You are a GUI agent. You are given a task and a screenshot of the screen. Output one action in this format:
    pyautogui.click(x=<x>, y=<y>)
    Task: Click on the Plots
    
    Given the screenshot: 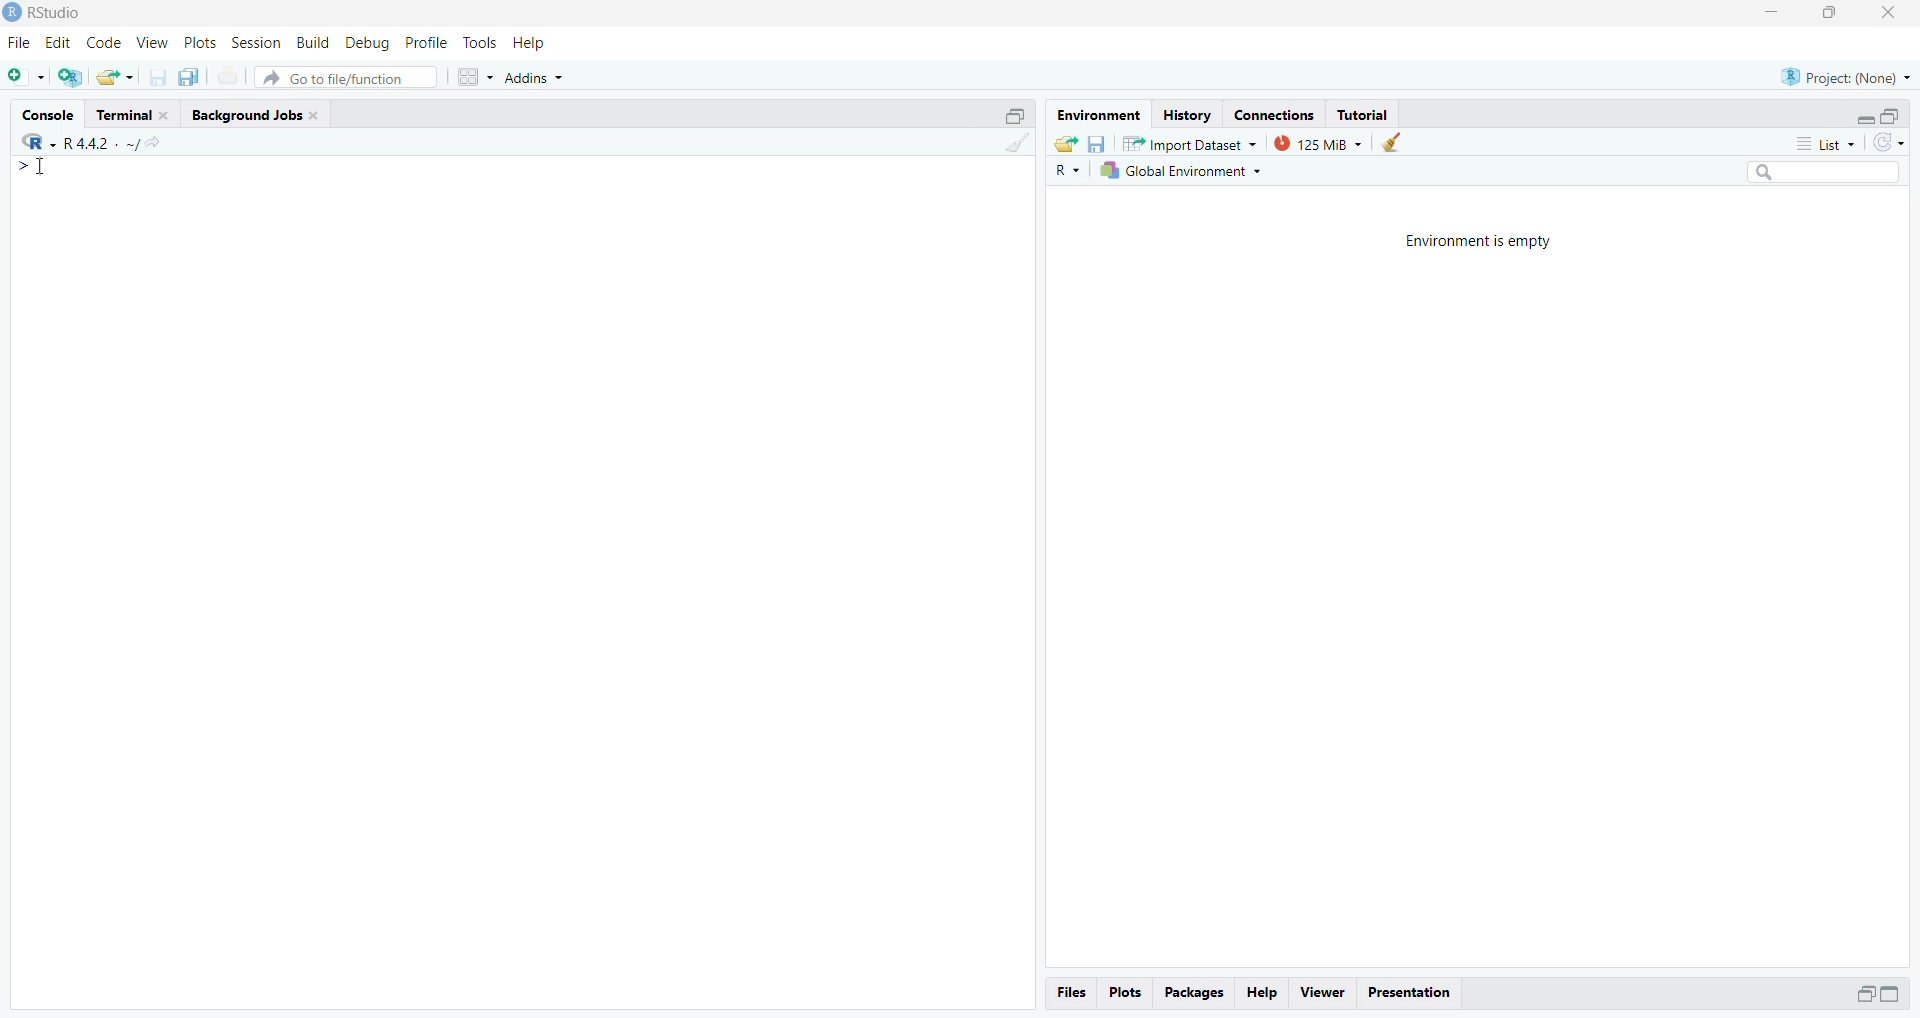 What is the action you would take?
    pyautogui.click(x=199, y=43)
    